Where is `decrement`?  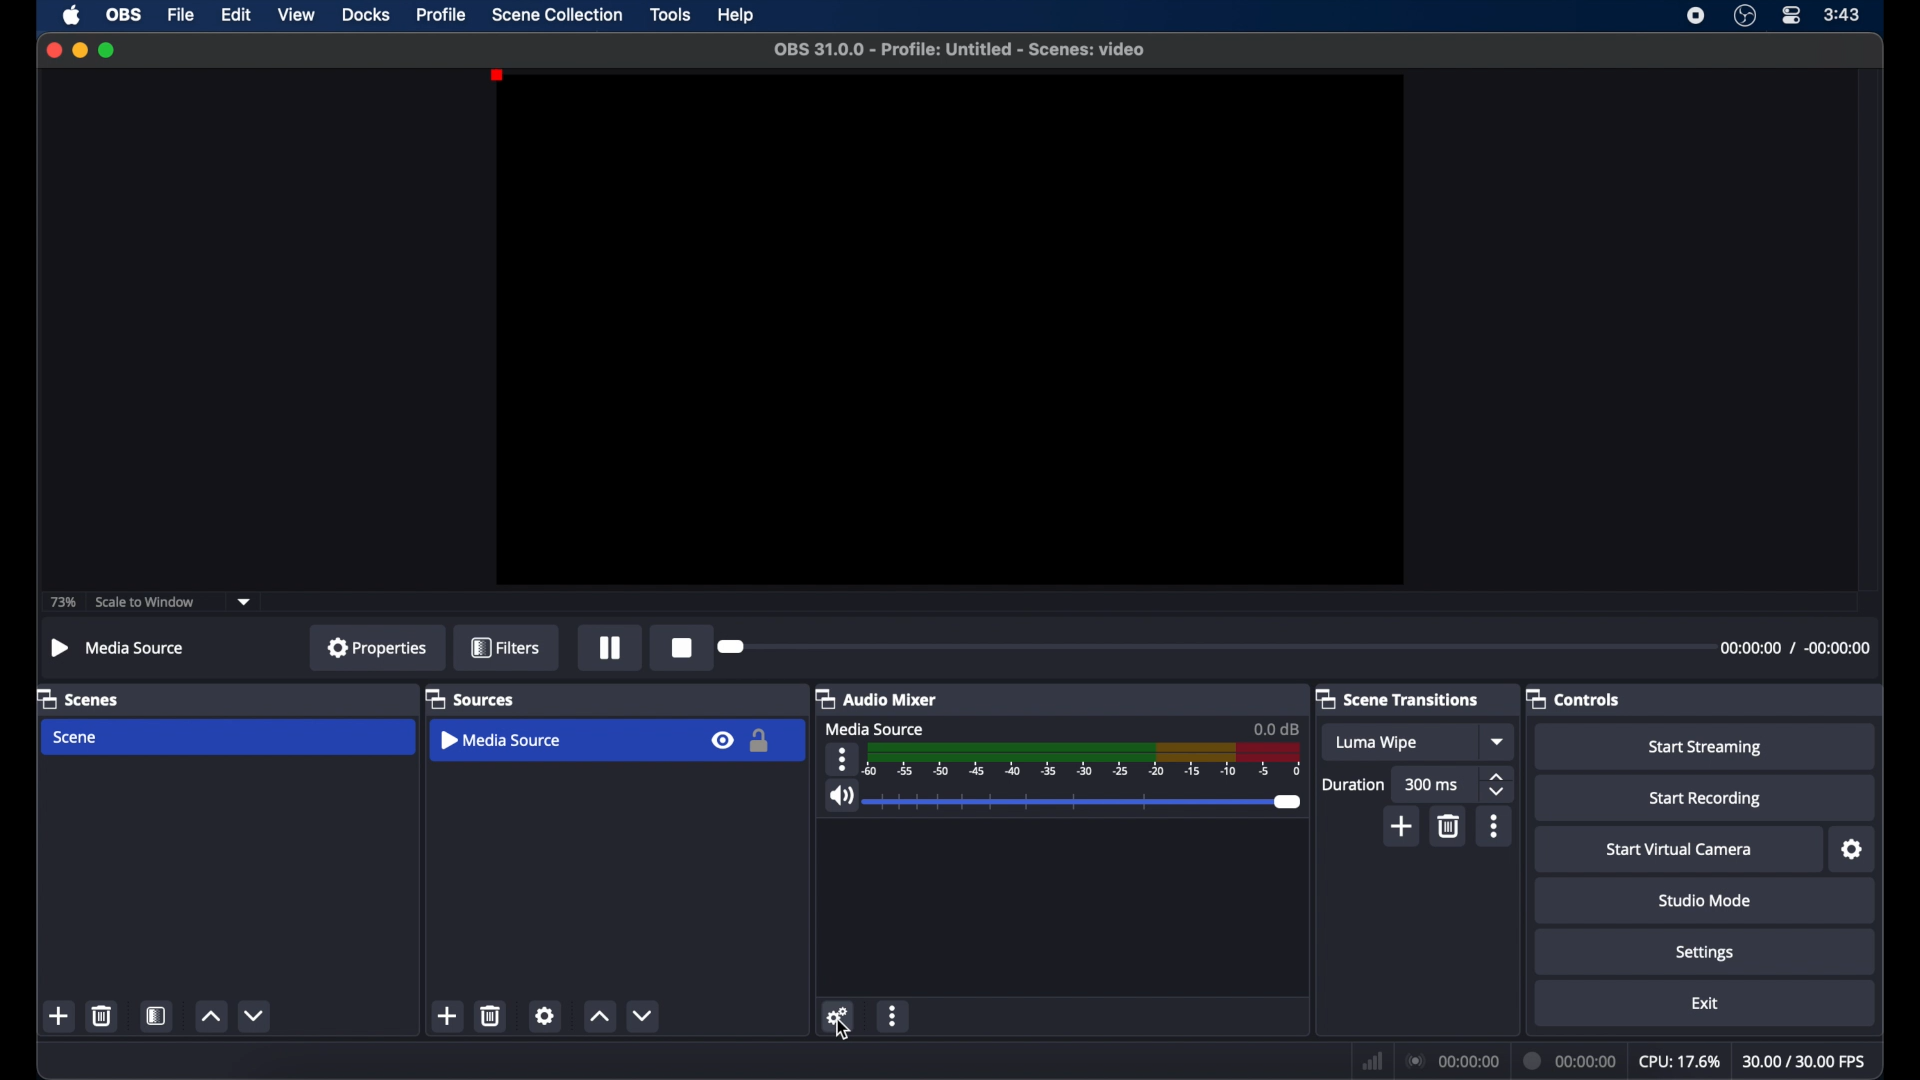 decrement is located at coordinates (642, 1015).